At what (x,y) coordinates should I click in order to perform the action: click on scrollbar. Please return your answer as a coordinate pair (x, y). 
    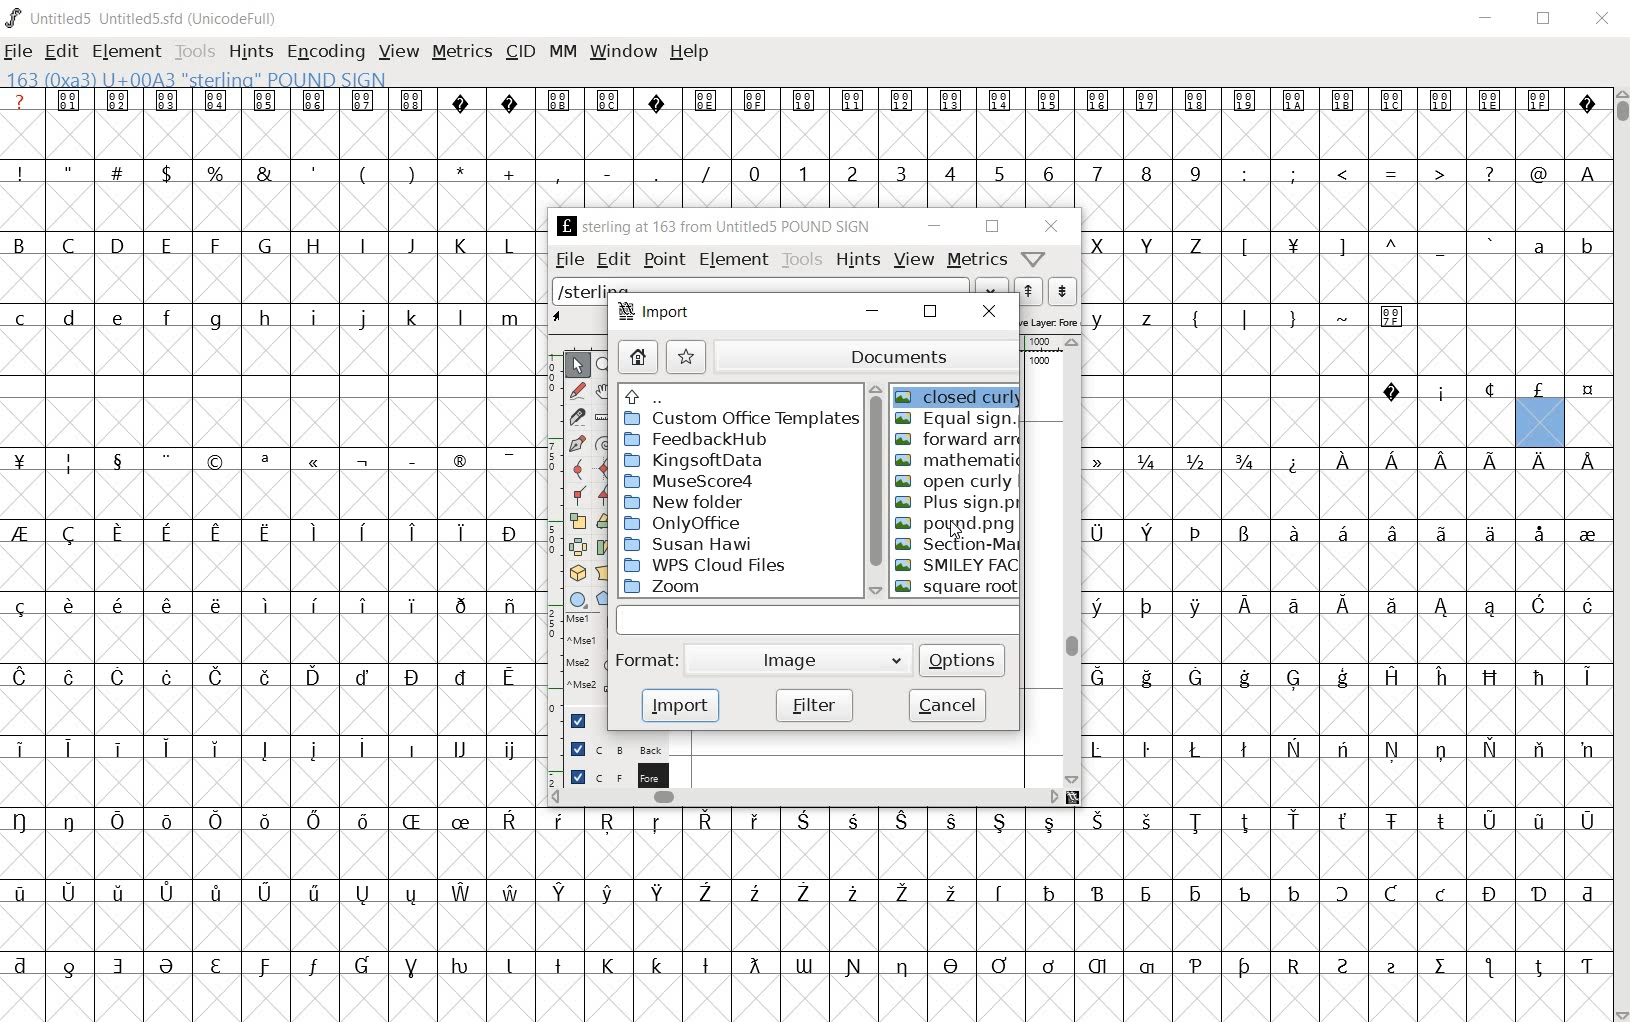
    Looking at the image, I should click on (806, 797).